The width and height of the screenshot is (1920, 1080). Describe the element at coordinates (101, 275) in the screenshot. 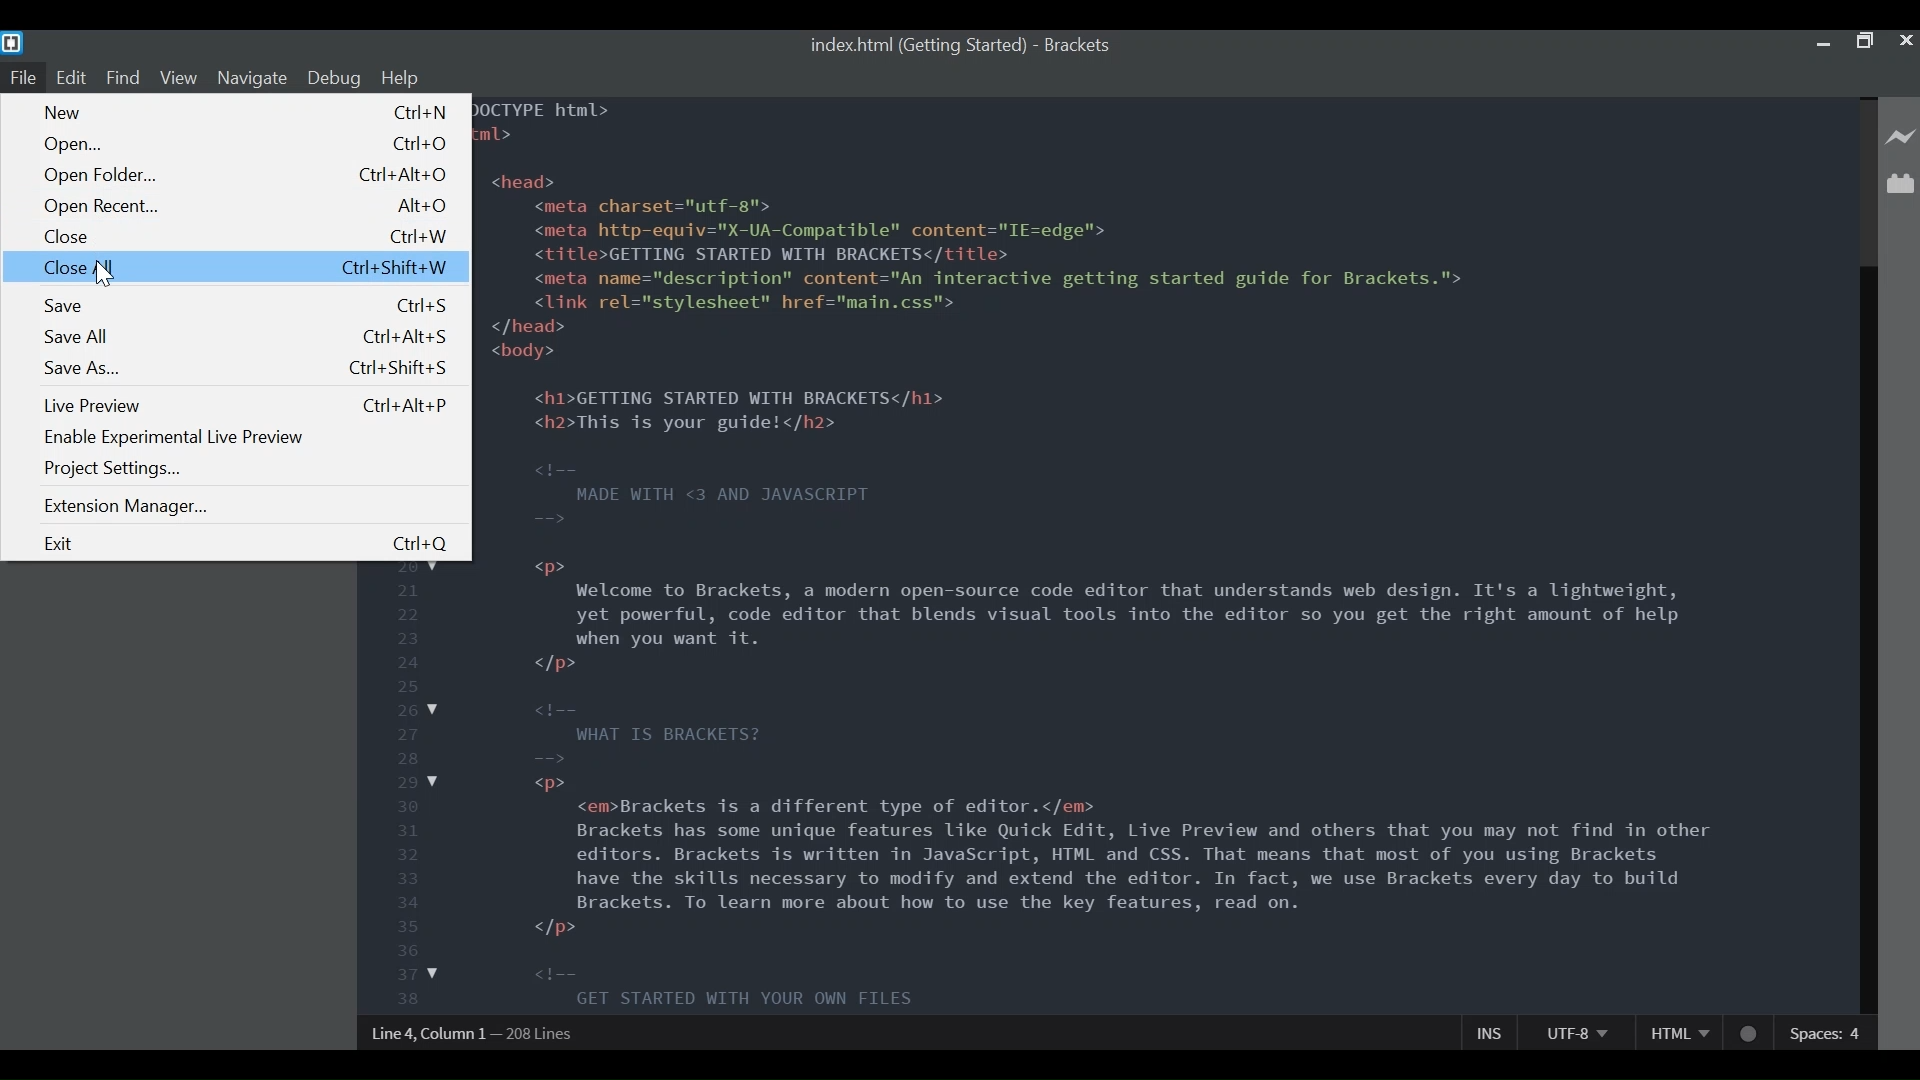

I see `Cursor` at that location.